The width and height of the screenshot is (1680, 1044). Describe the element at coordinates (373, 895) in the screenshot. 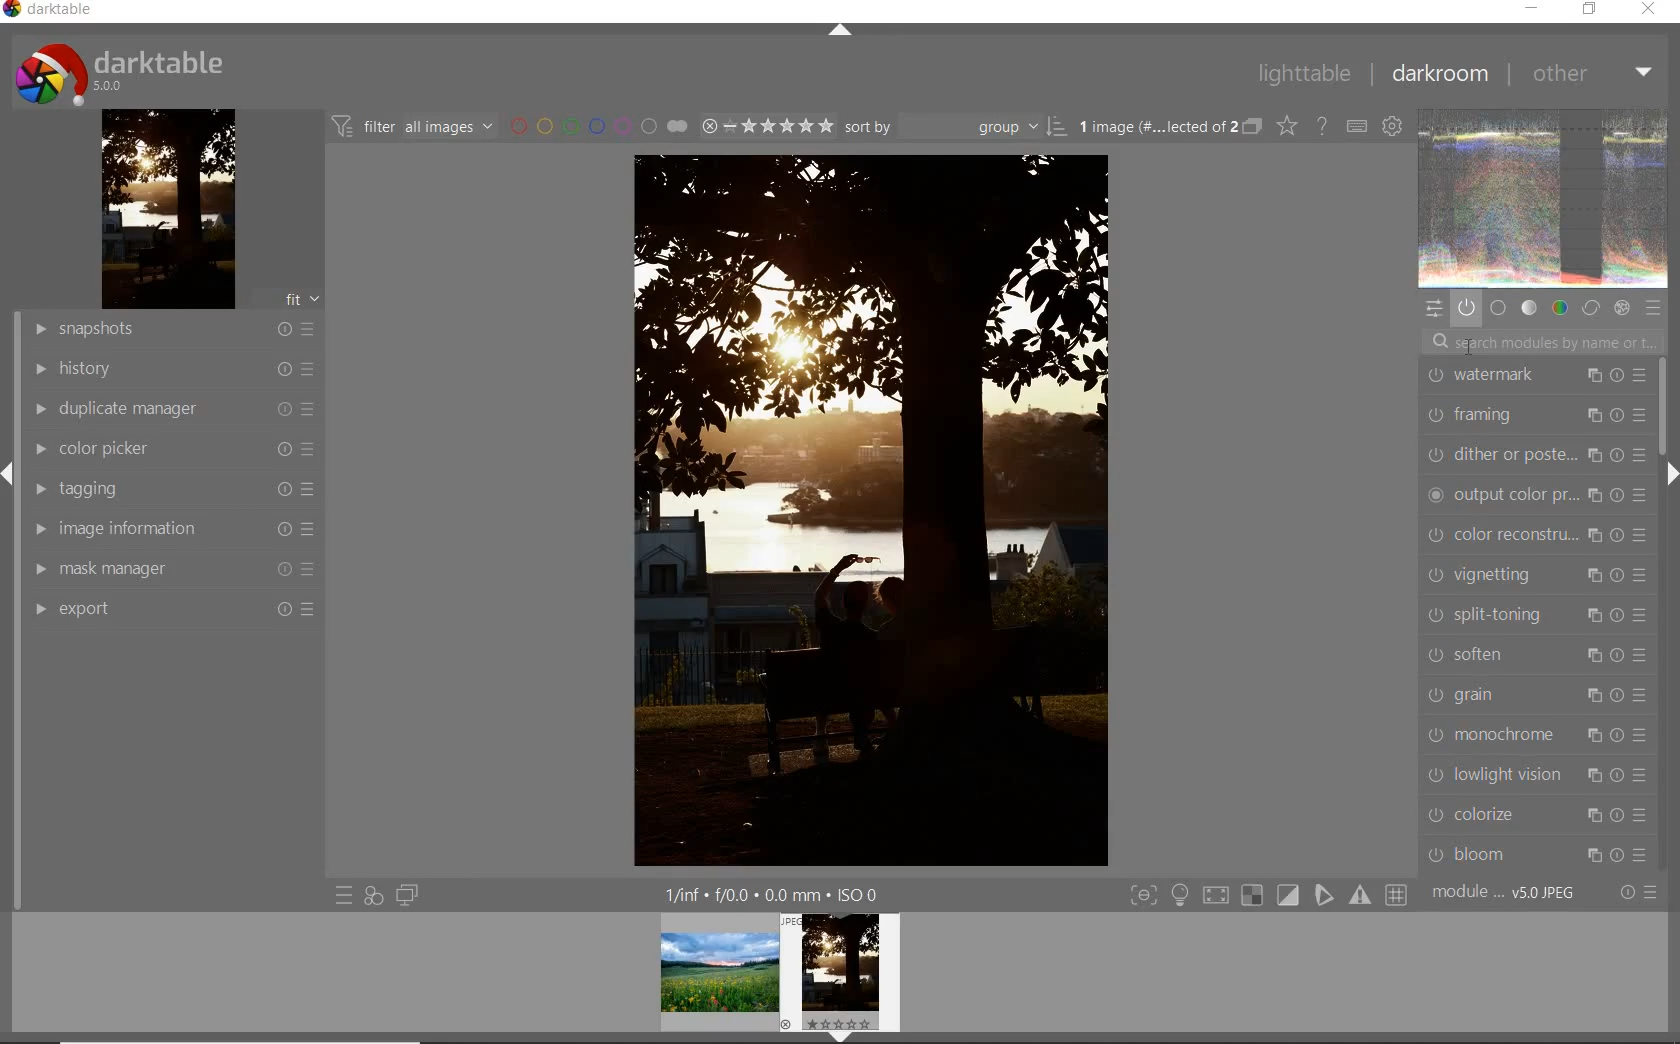

I see `quick access for applying any of your styles` at that location.